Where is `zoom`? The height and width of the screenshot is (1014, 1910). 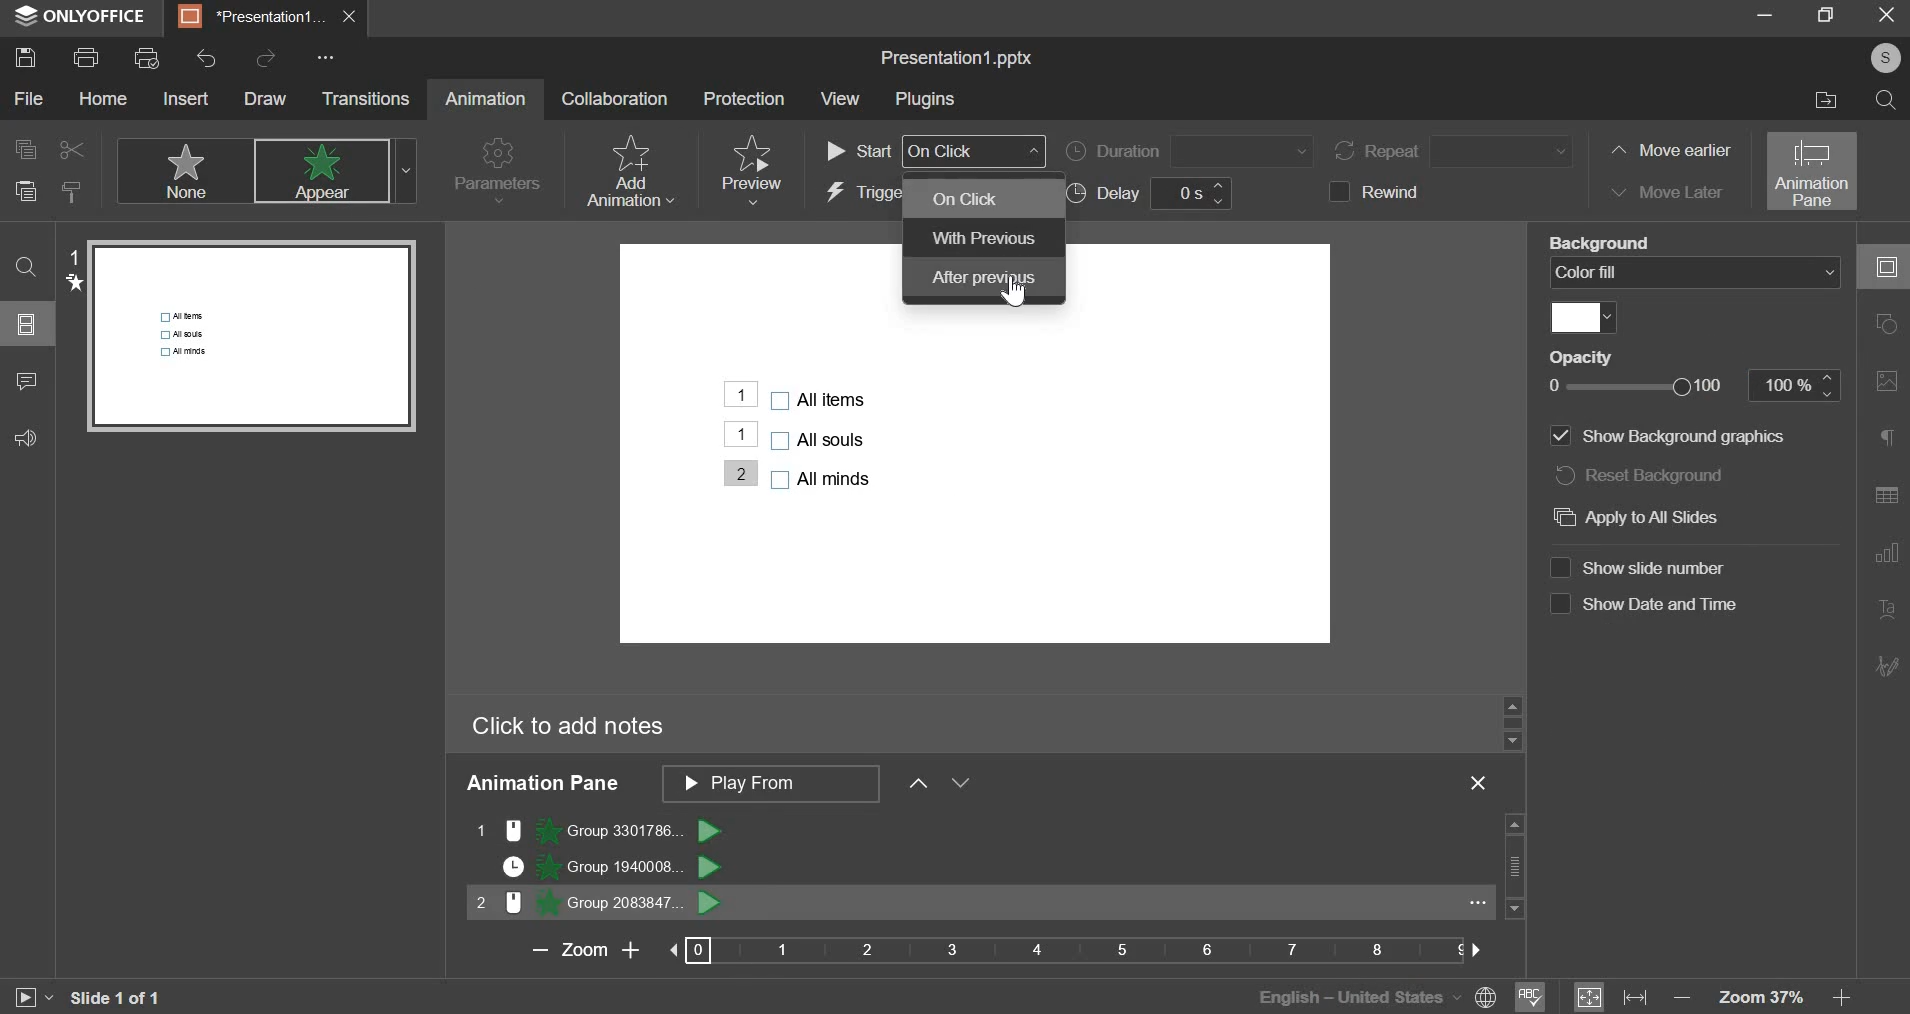
zoom is located at coordinates (992, 949).